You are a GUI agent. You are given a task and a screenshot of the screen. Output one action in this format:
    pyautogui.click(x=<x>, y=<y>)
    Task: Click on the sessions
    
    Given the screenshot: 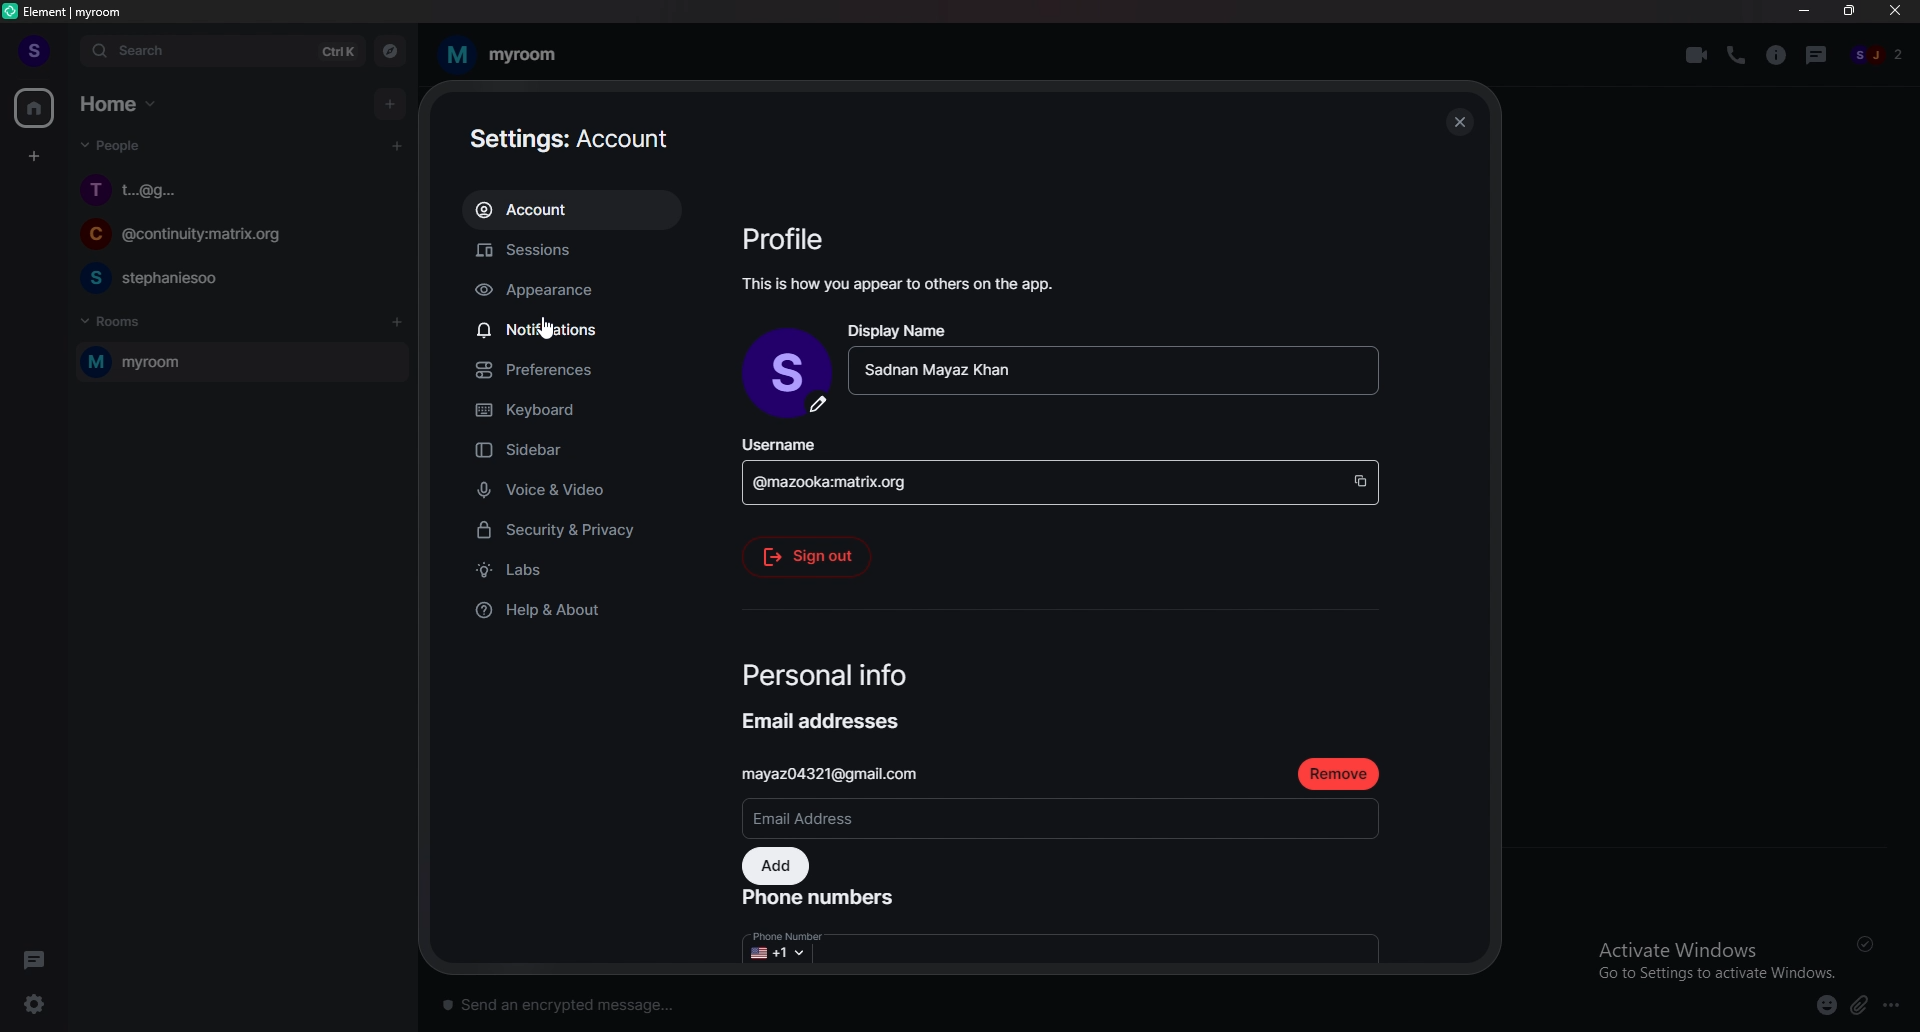 What is the action you would take?
    pyautogui.click(x=573, y=250)
    